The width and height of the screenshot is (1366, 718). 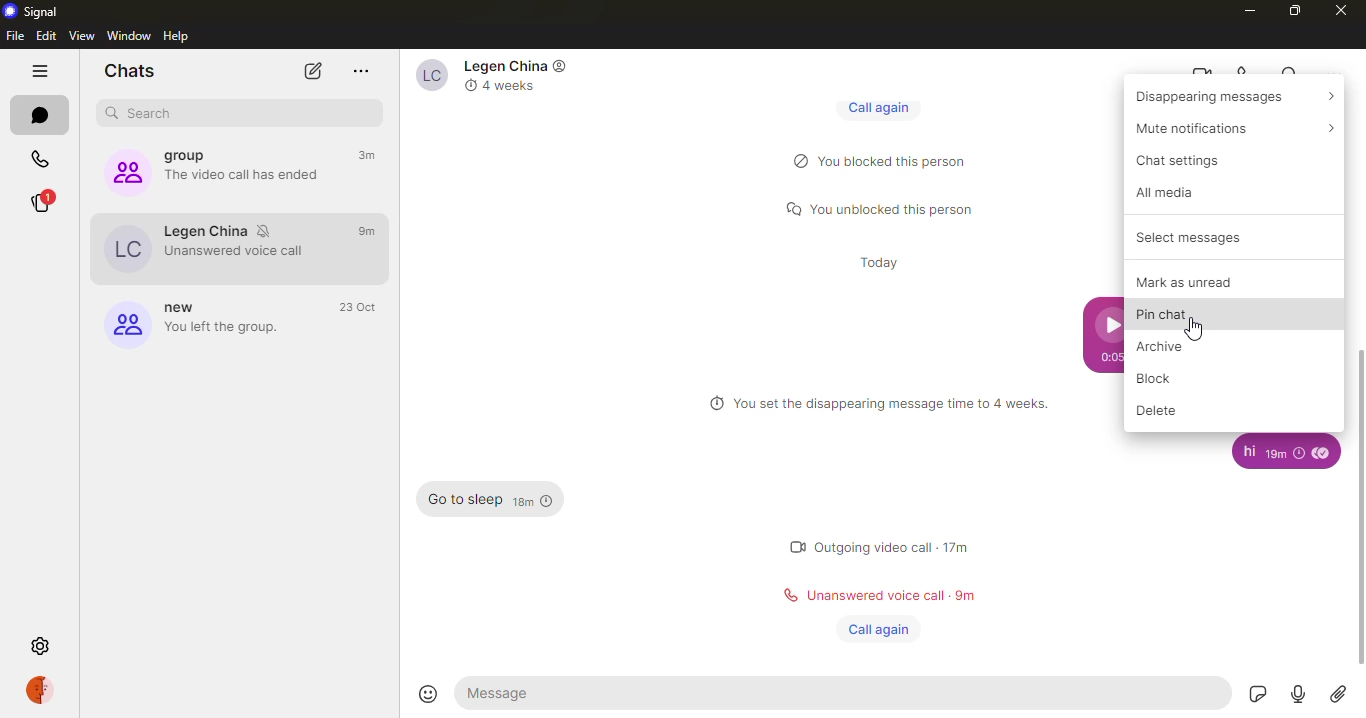 What do you see at coordinates (966, 596) in the screenshot?
I see `time` at bounding box center [966, 596].